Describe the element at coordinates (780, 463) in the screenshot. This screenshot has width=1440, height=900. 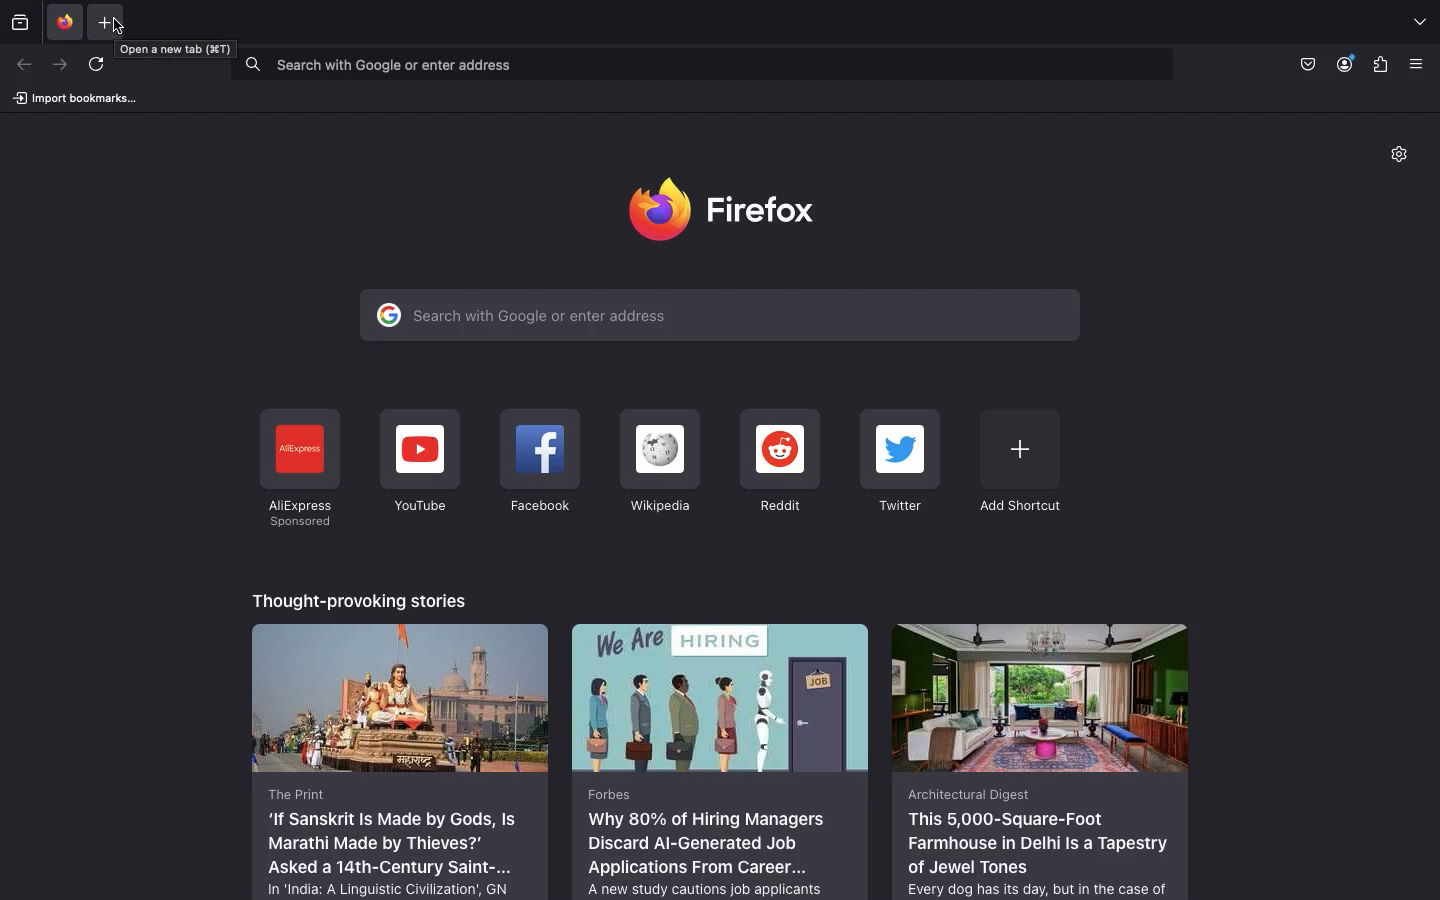
I see `Reddit` at that location.